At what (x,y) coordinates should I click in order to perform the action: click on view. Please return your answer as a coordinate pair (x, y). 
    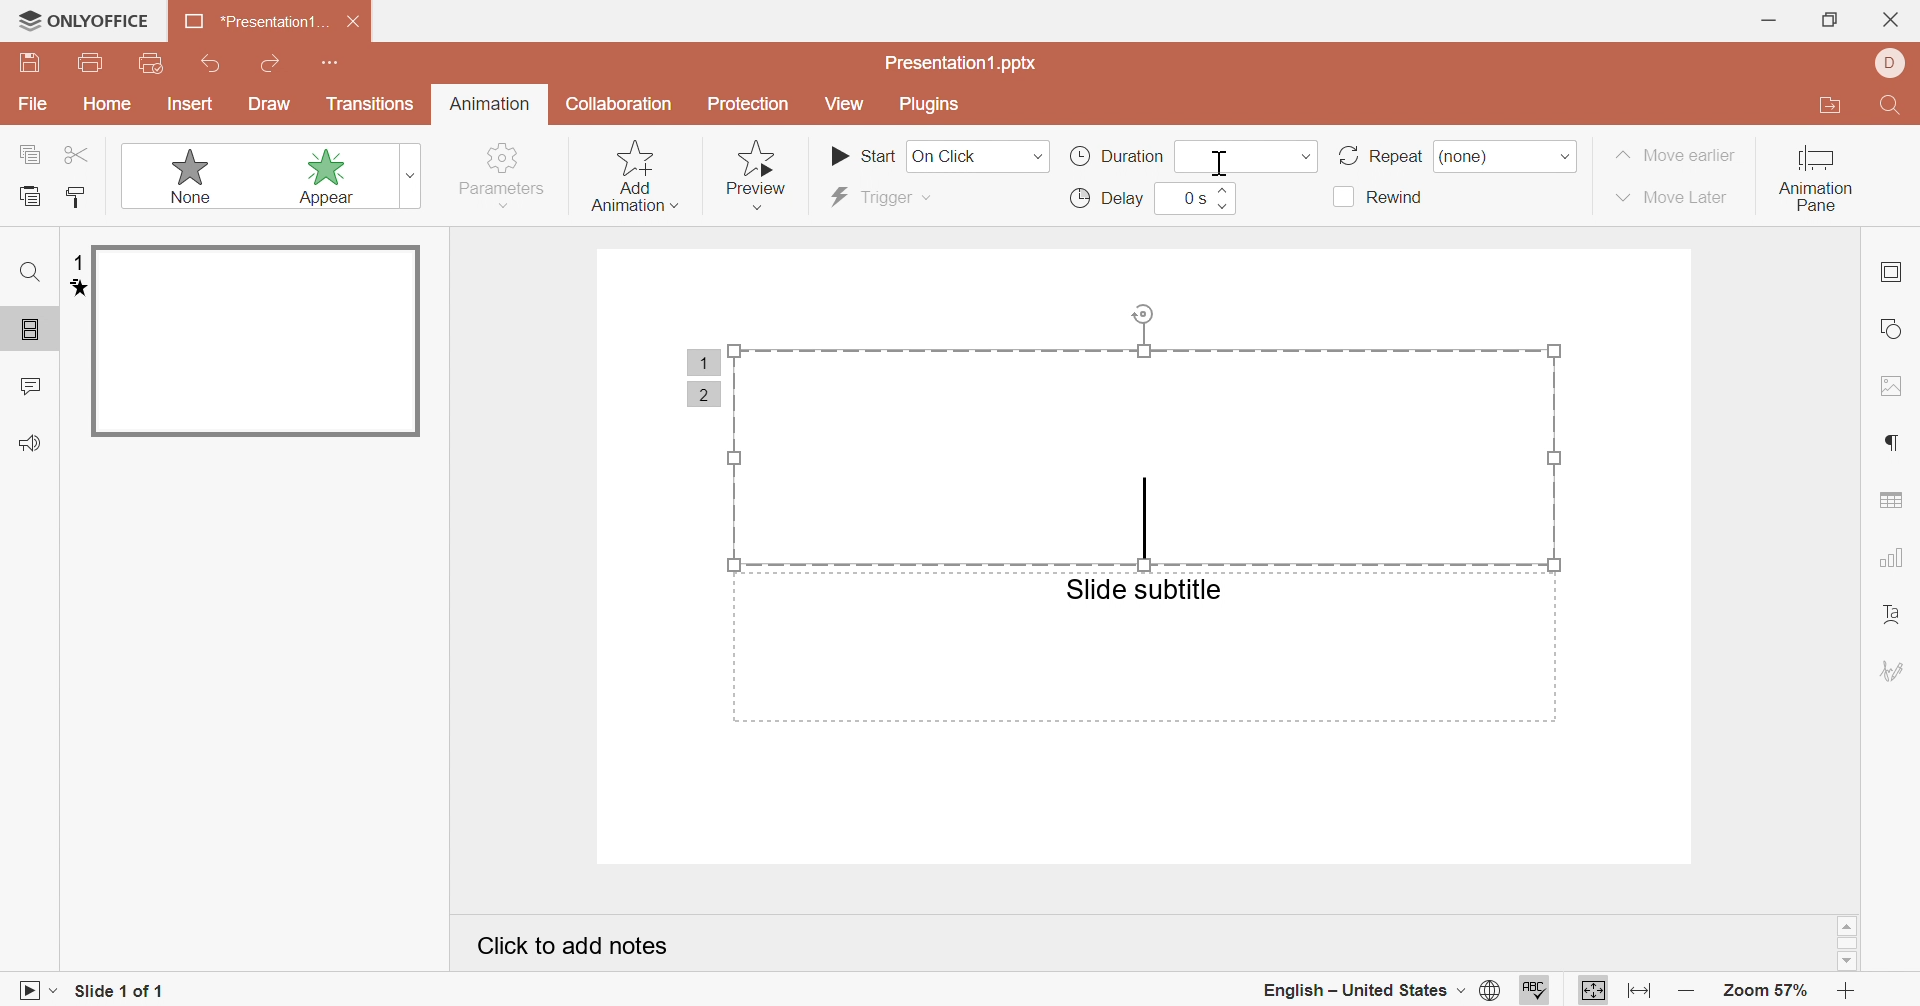
    Looking at the image, I should click on (845, 103).